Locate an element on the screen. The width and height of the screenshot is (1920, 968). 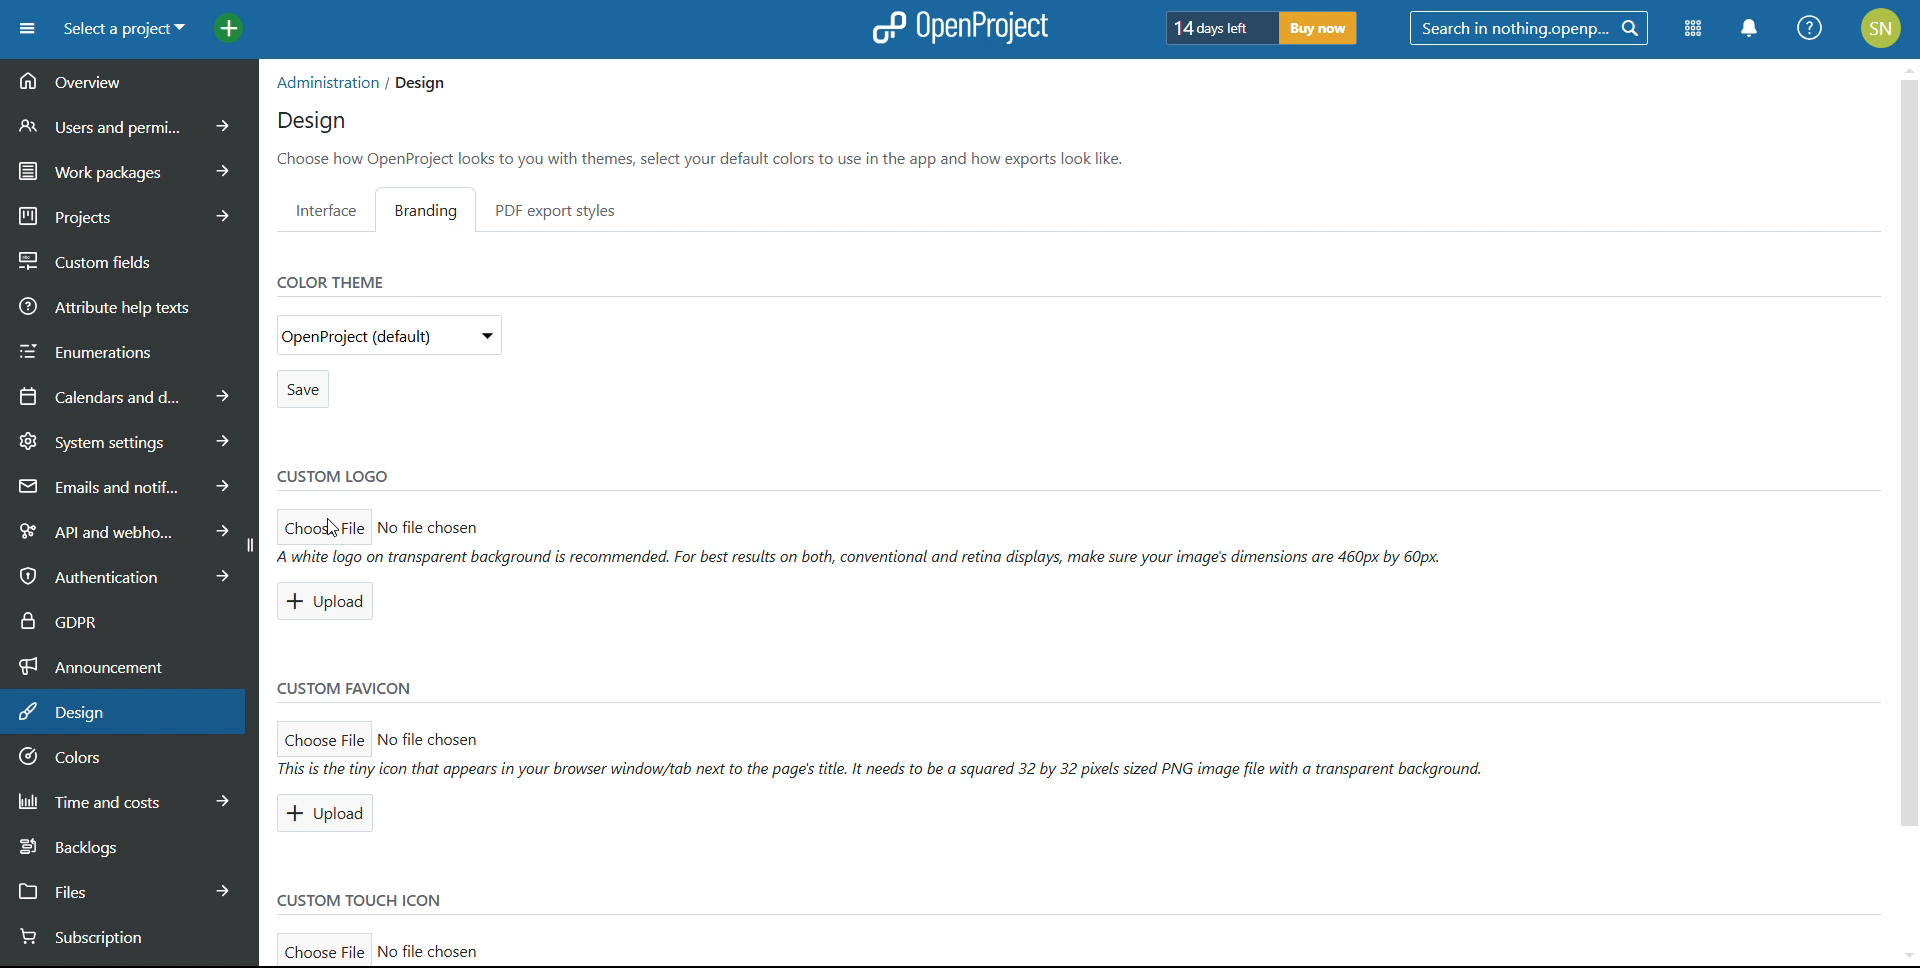
search is located at coordinates (1528, 28).